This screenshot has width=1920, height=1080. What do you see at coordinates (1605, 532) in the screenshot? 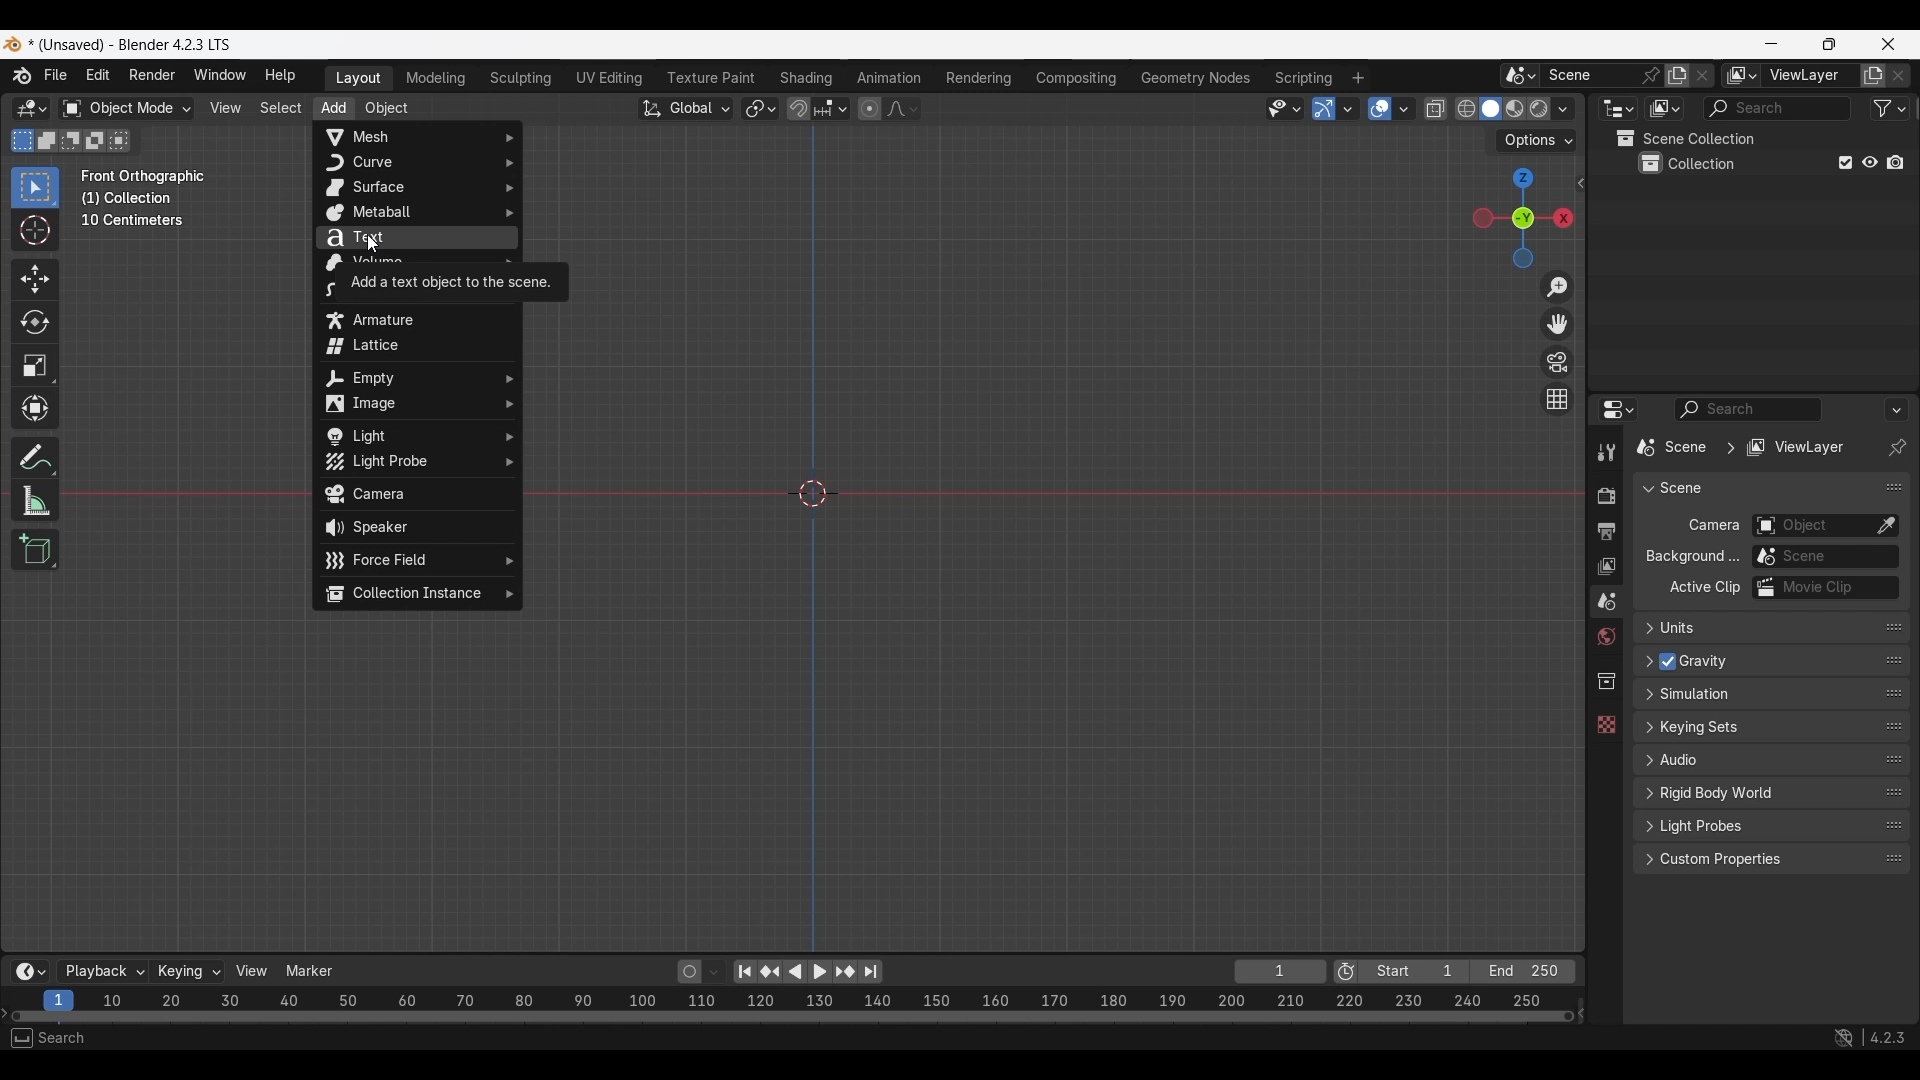
I see `Output` at bounding box center [1605, 532].